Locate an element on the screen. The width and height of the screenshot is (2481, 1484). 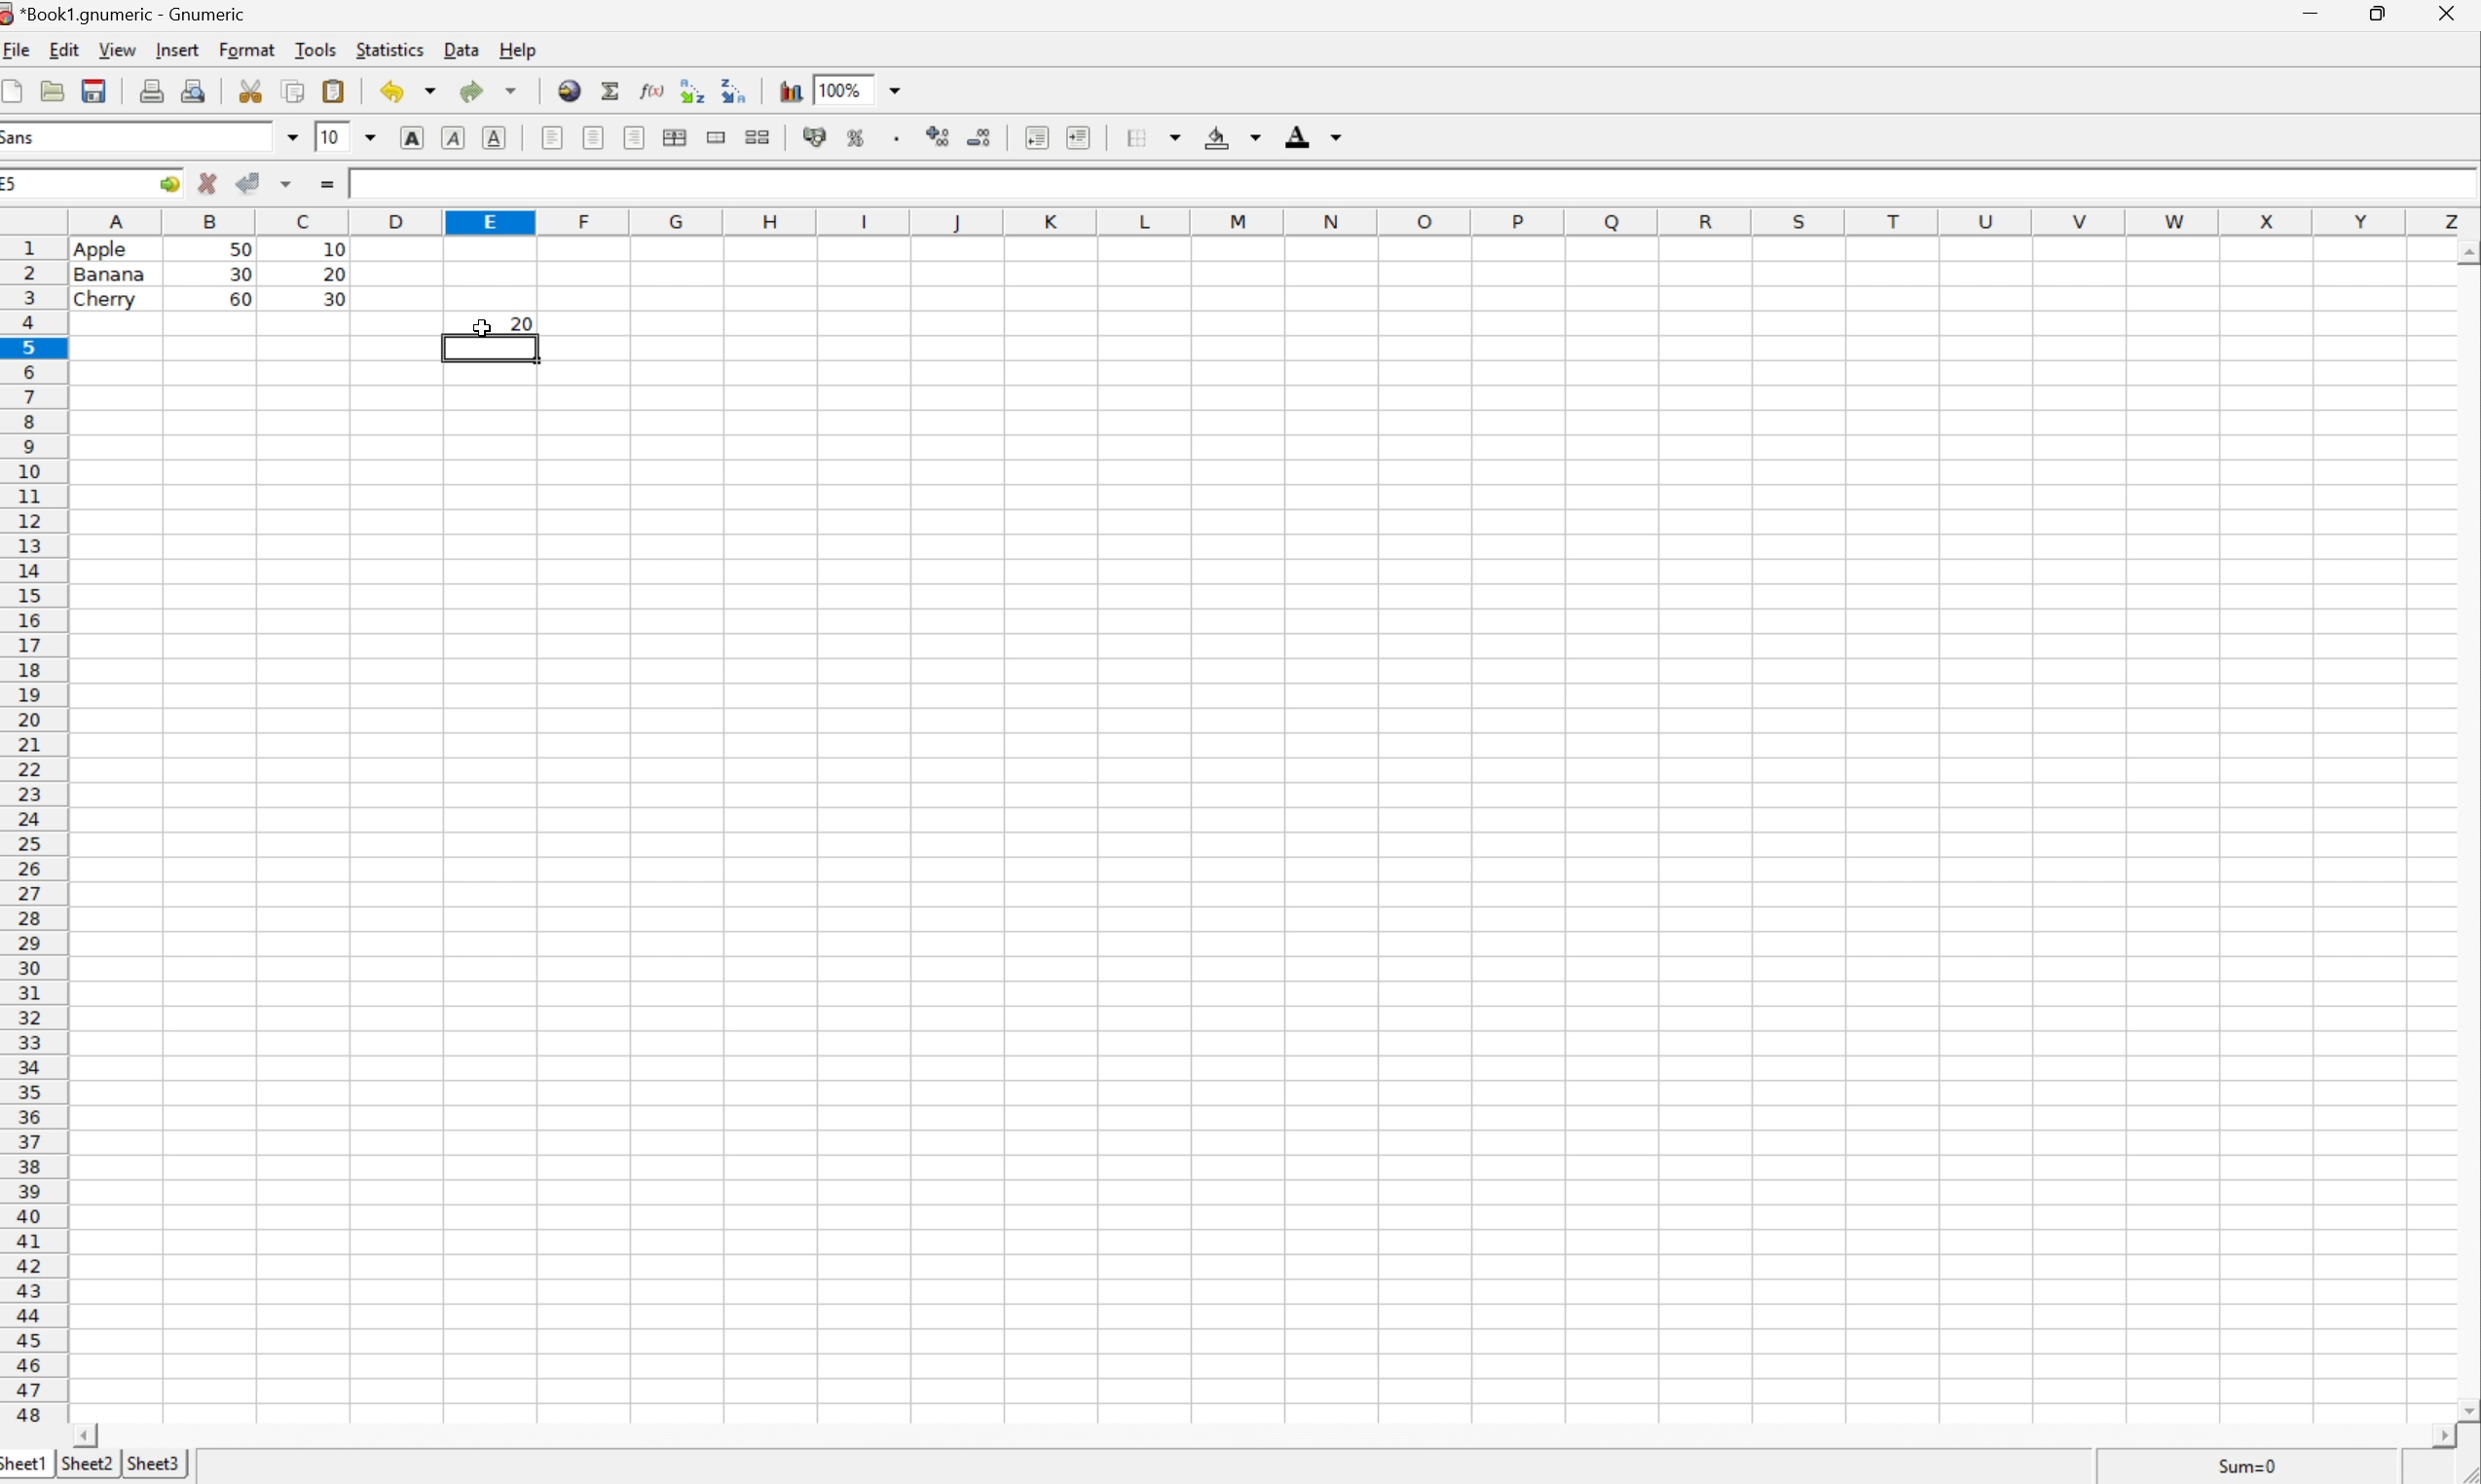
redo is located at coordinates (489, 91).